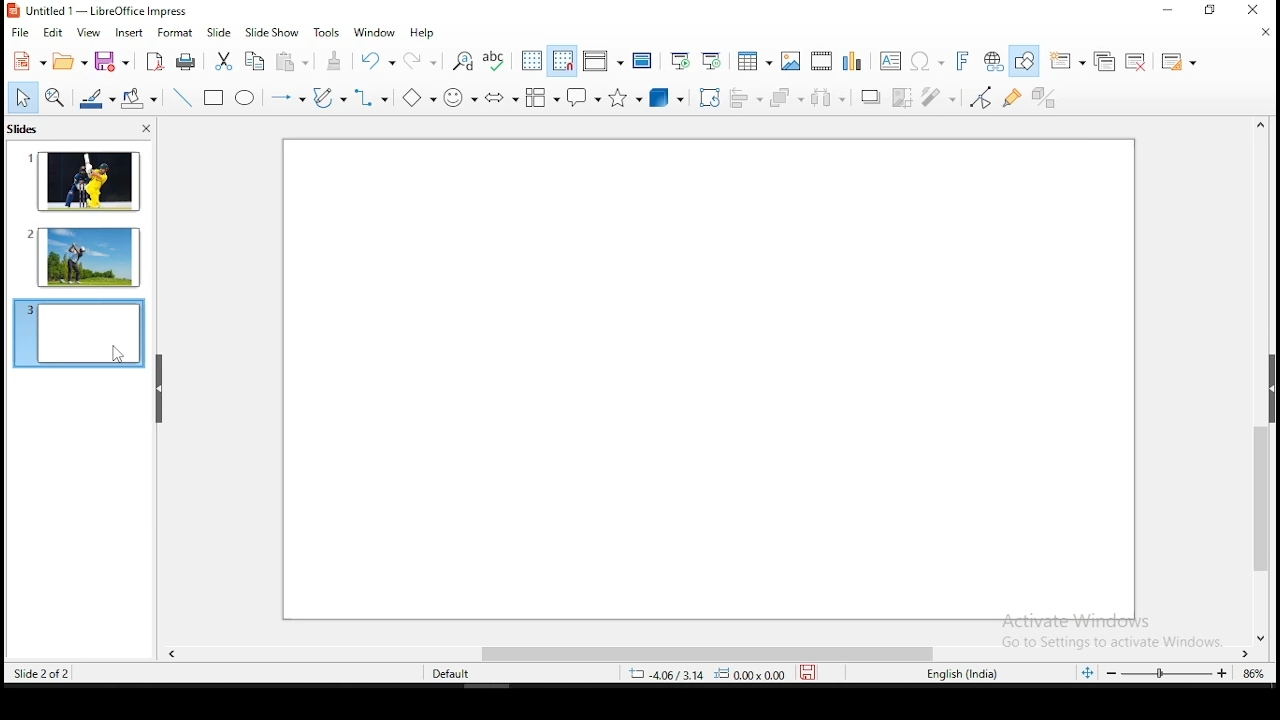  Describe the element at coordinates (244, 102) in the screenshot. I see `ellipse` at that location.